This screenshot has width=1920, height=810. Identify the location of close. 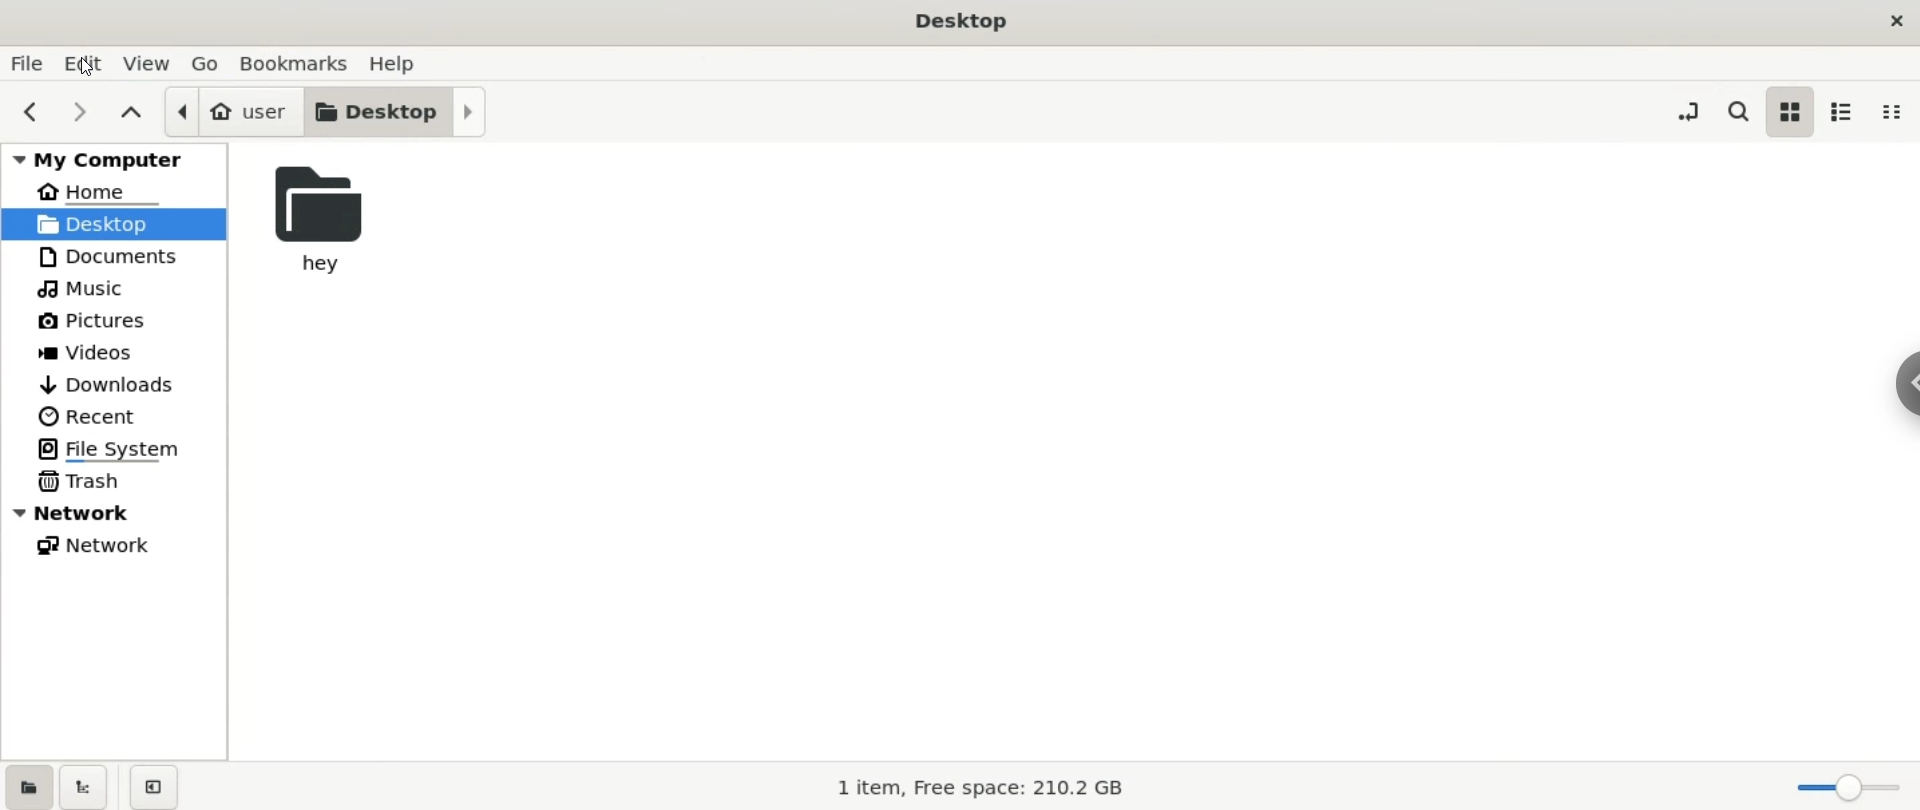
(1892, 20).